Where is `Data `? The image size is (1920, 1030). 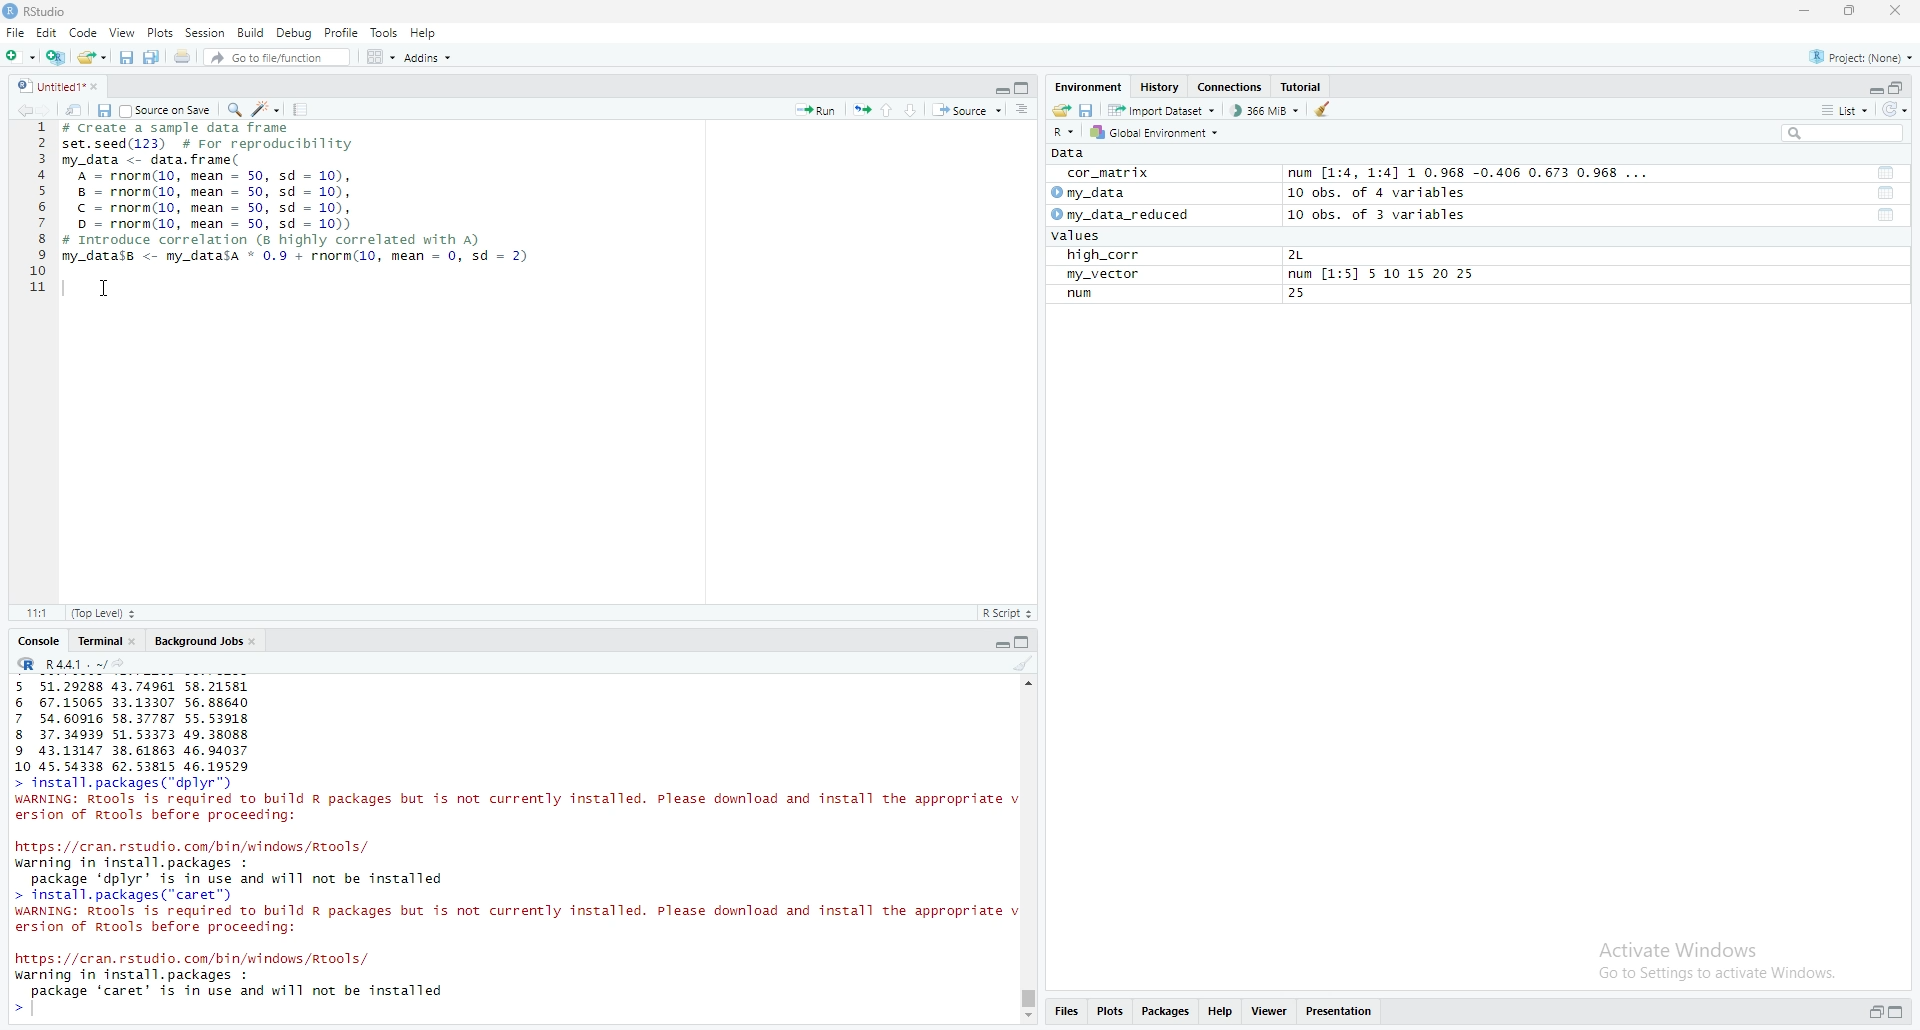
Data  is located at coordinates (1071, 152).